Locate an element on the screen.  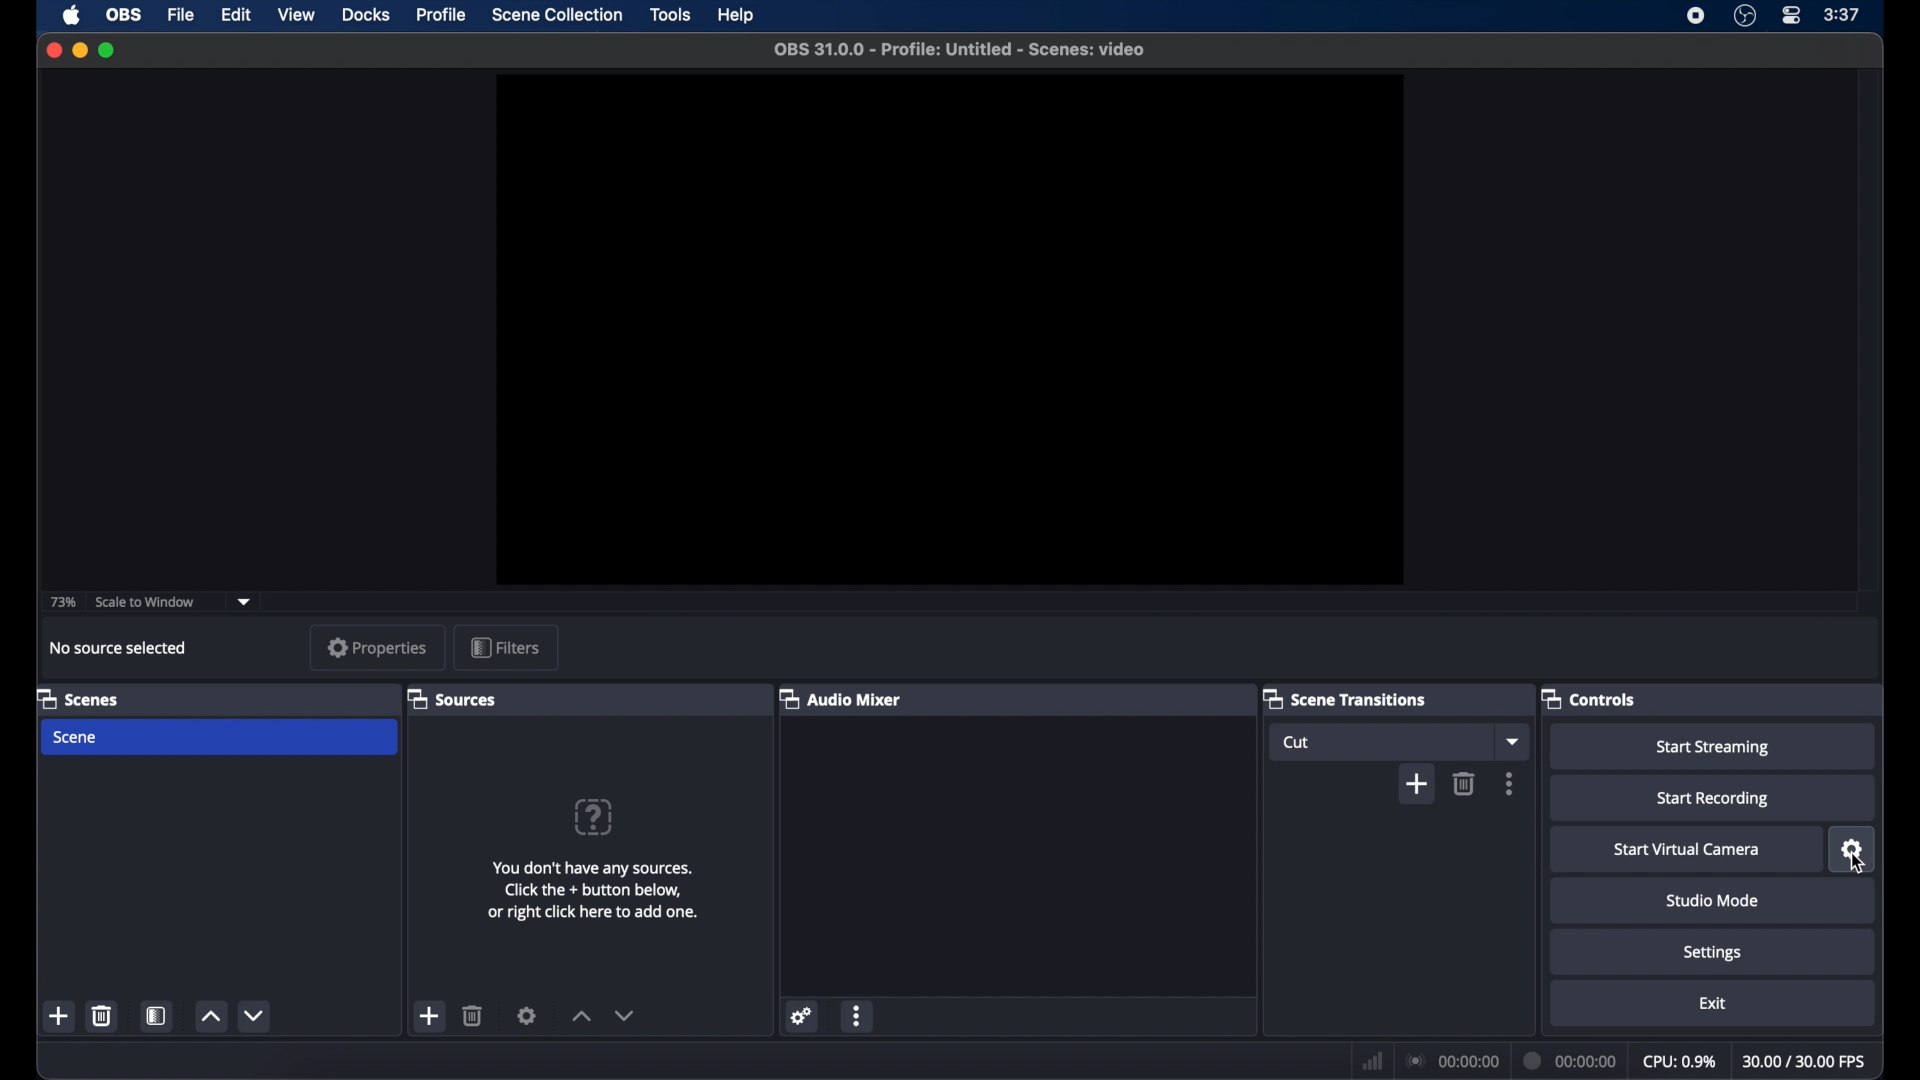
fps is located at coordinates (1805, 1061).